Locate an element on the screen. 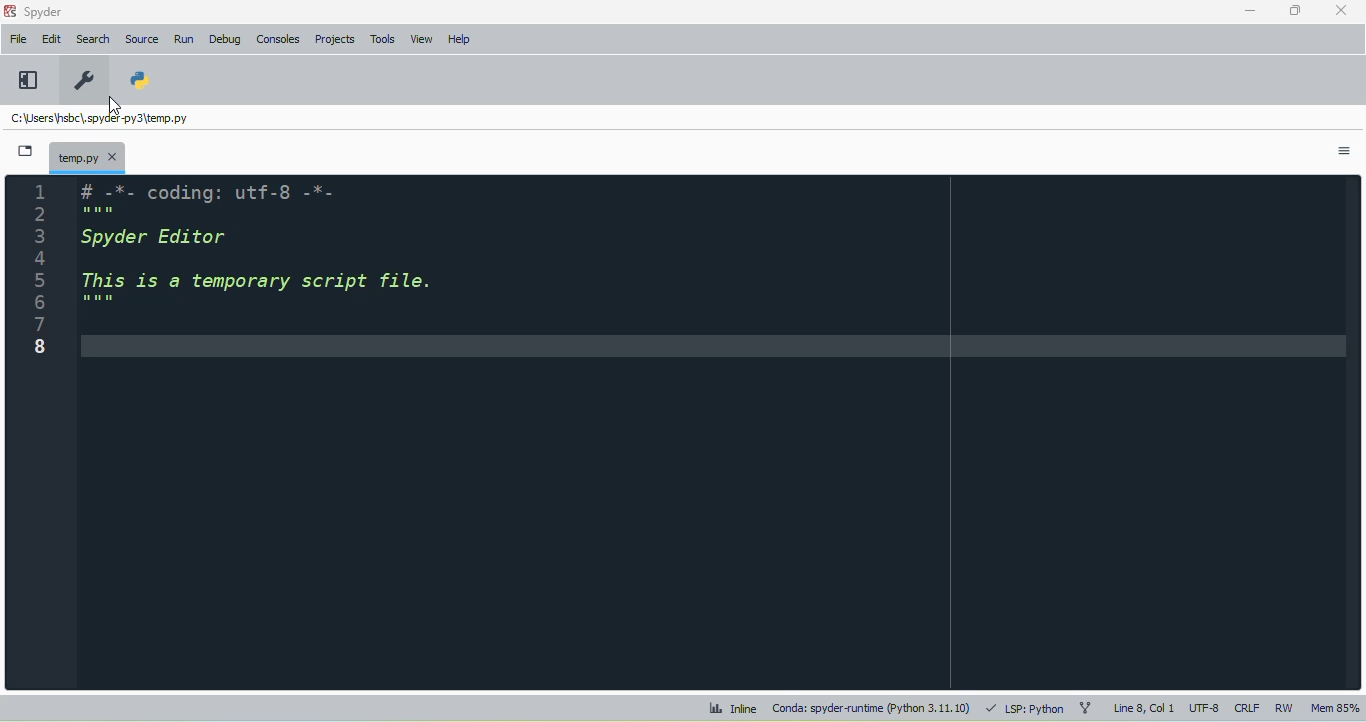 This screenshot has width=1366, height=722. close is located at coordinates (1340, 9).